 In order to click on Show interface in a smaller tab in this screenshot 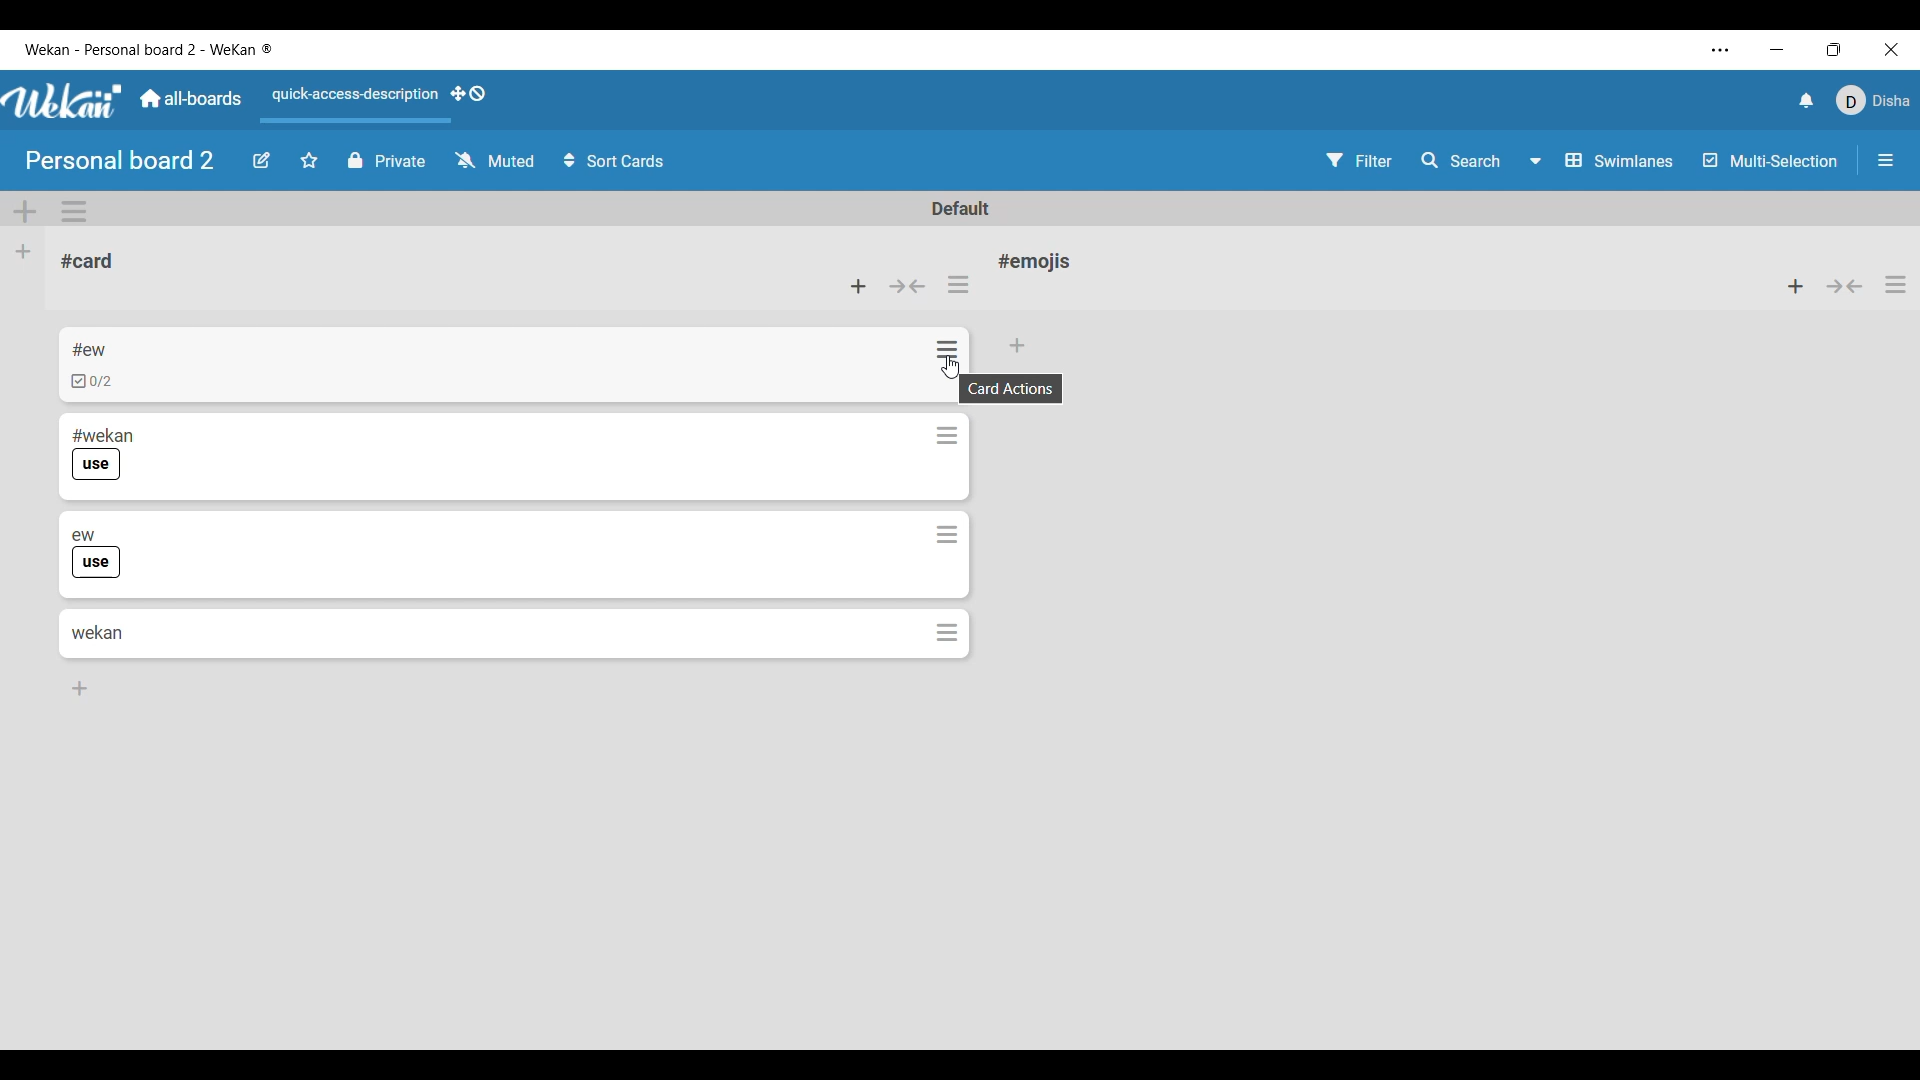, I will do `click(1834, 49)`.